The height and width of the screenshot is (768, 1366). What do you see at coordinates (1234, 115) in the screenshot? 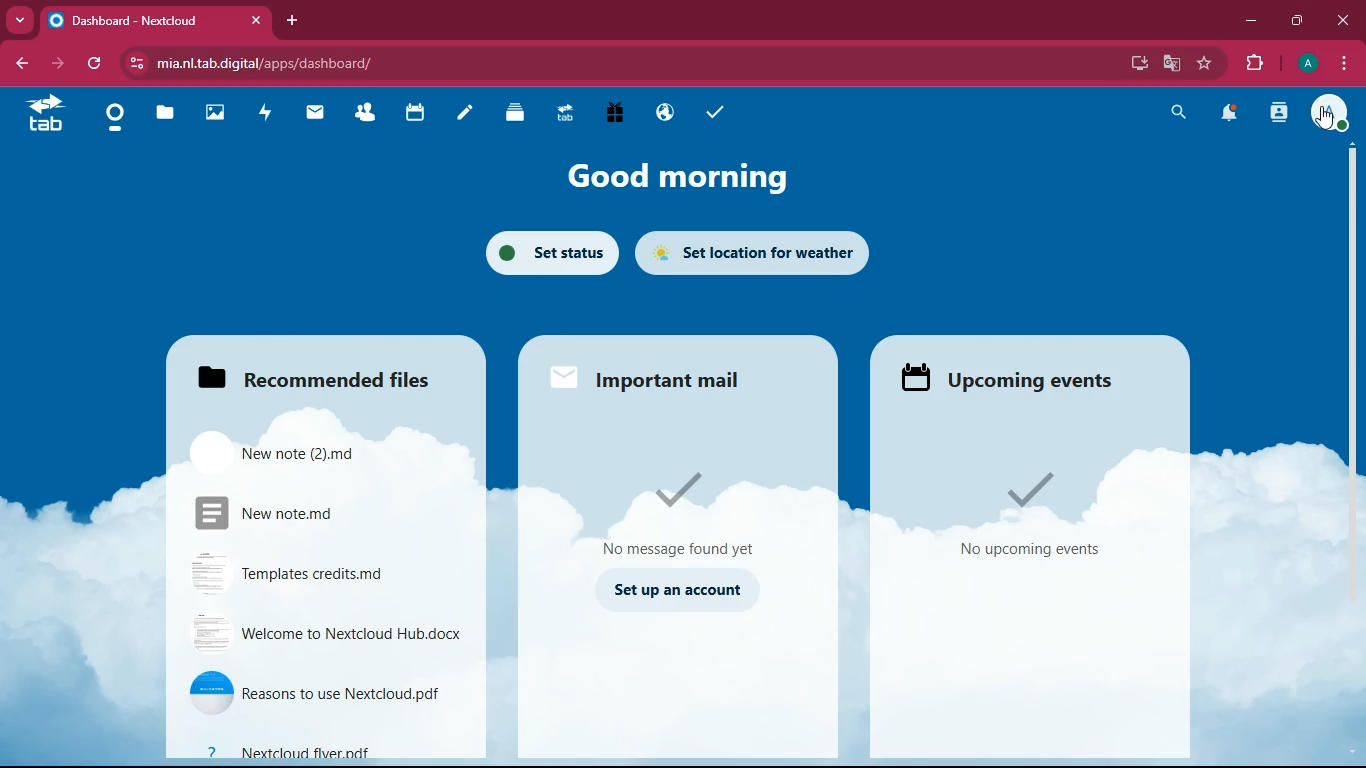
I see `notifications` at bounding box center [1234, 115].